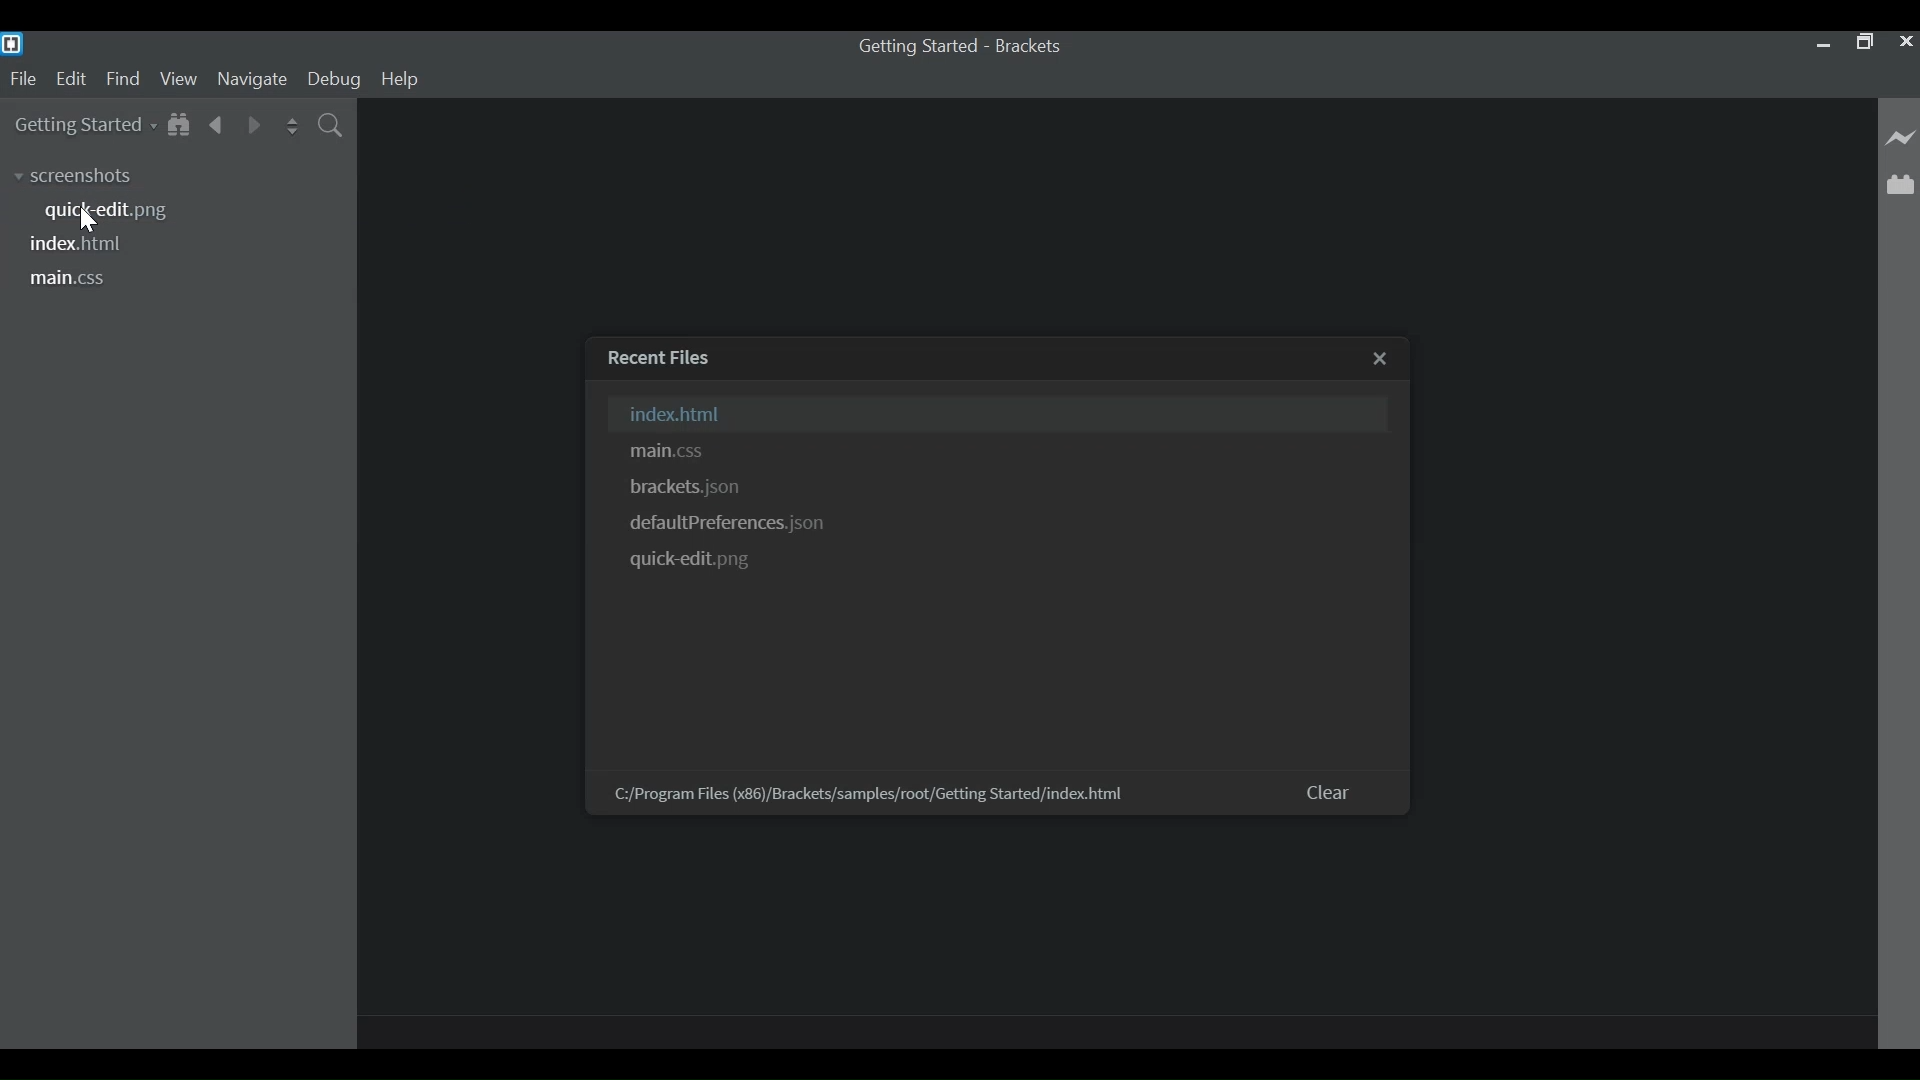 The height and width of the screenshot is (1080, 1920). Describe the element at coordinates (1332, 791) in the screenshot. I see `Clear` at that location.